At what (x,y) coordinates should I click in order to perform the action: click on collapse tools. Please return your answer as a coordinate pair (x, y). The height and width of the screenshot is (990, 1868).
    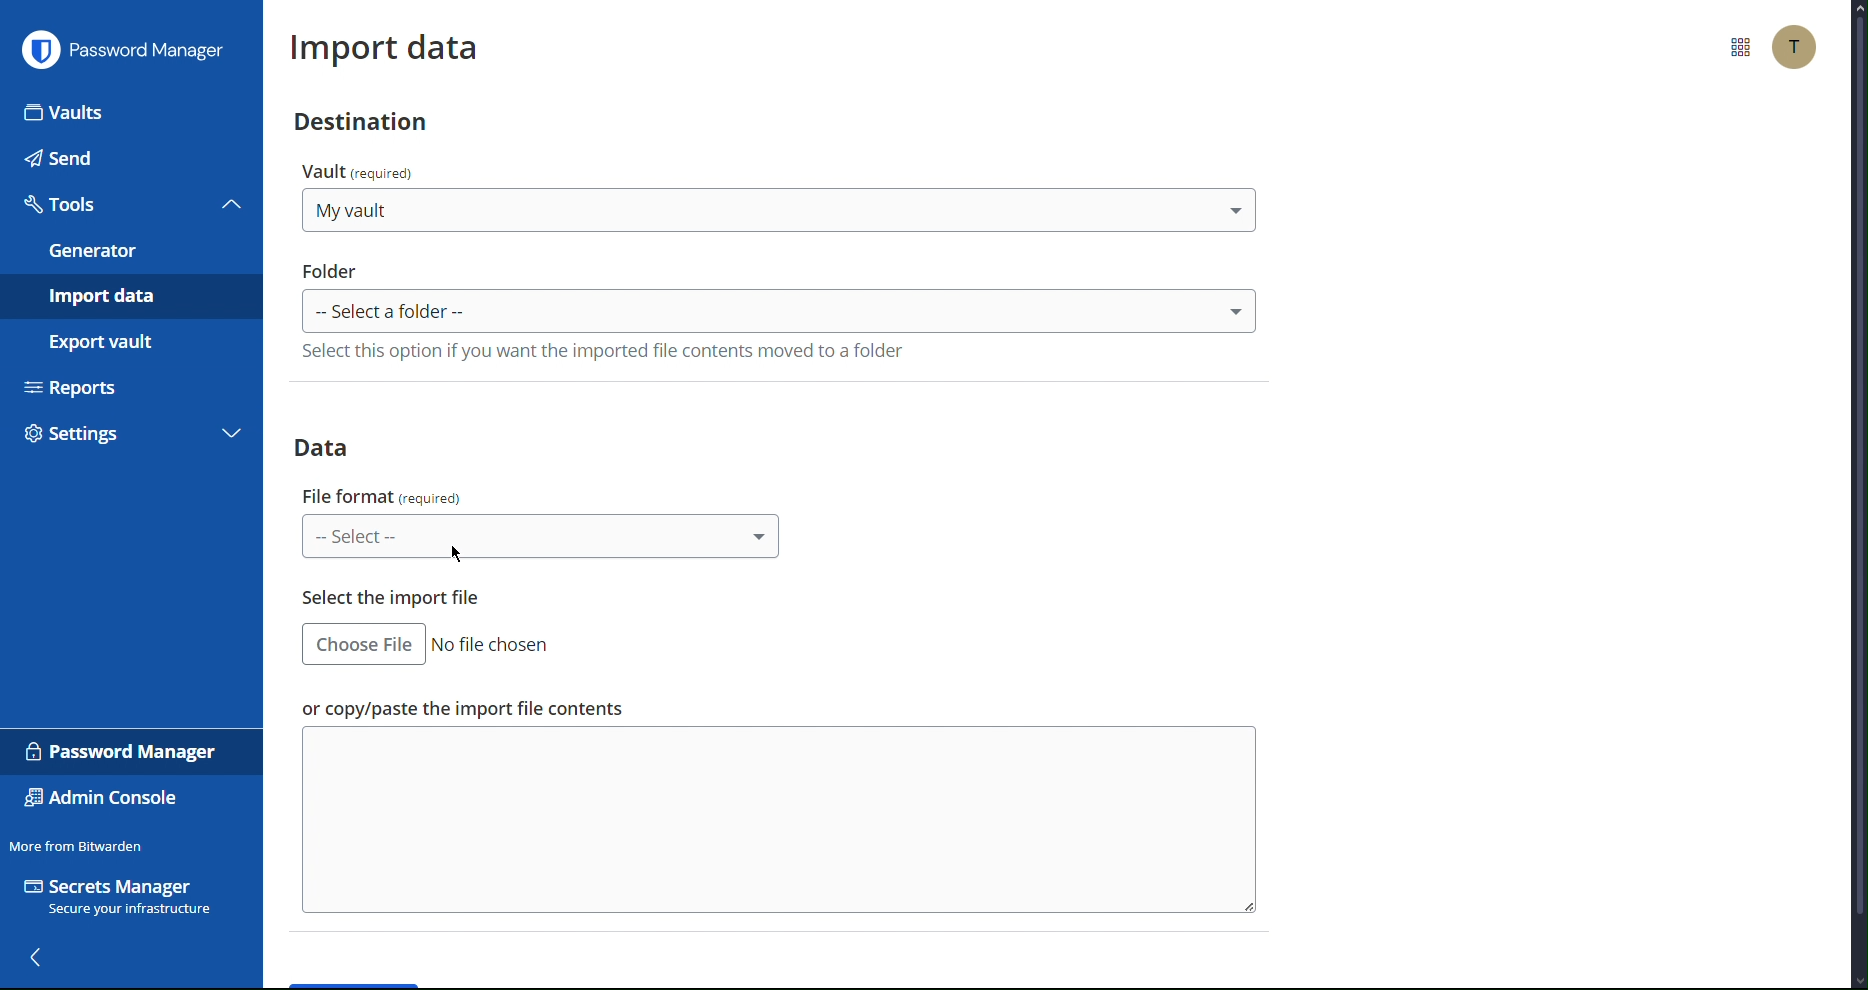
    Looking at the image, I should click on (232, 203).